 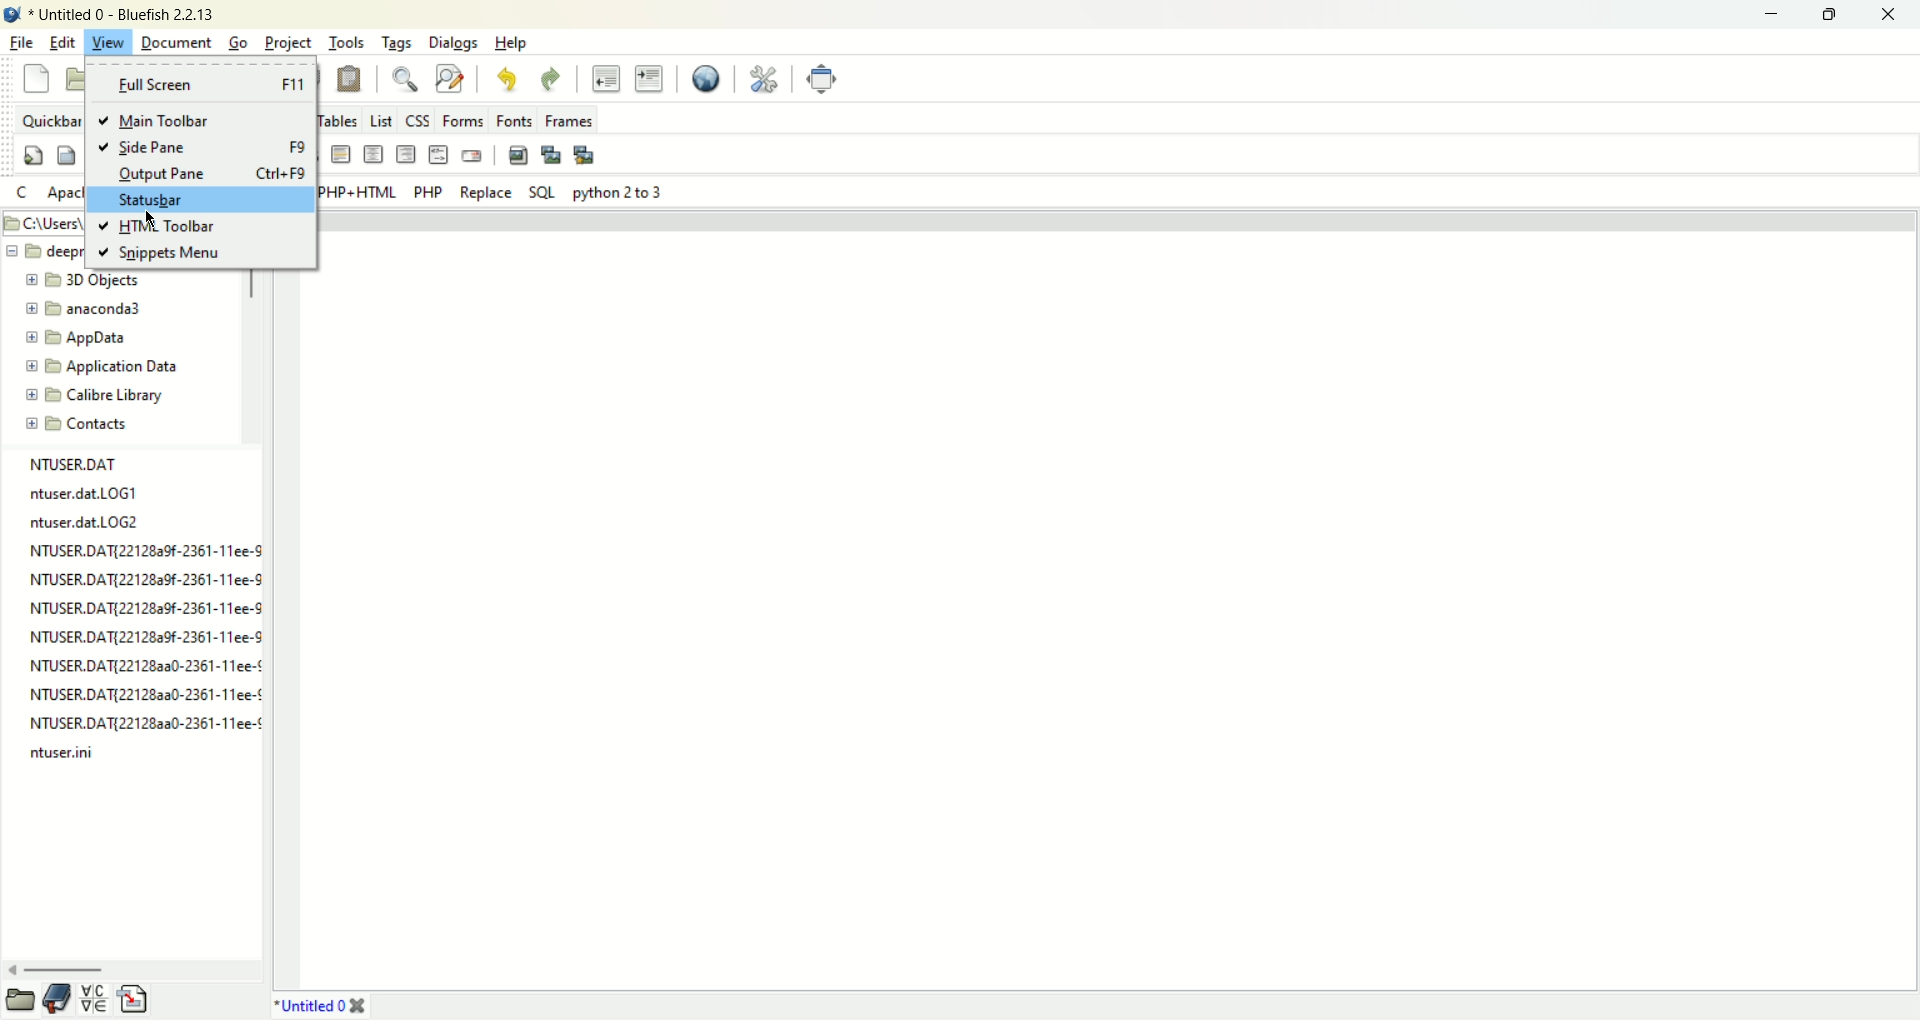 What do you see at coordinates (178, 46) in the screenshot?
I see `Document` at bounding box center [178, 46].